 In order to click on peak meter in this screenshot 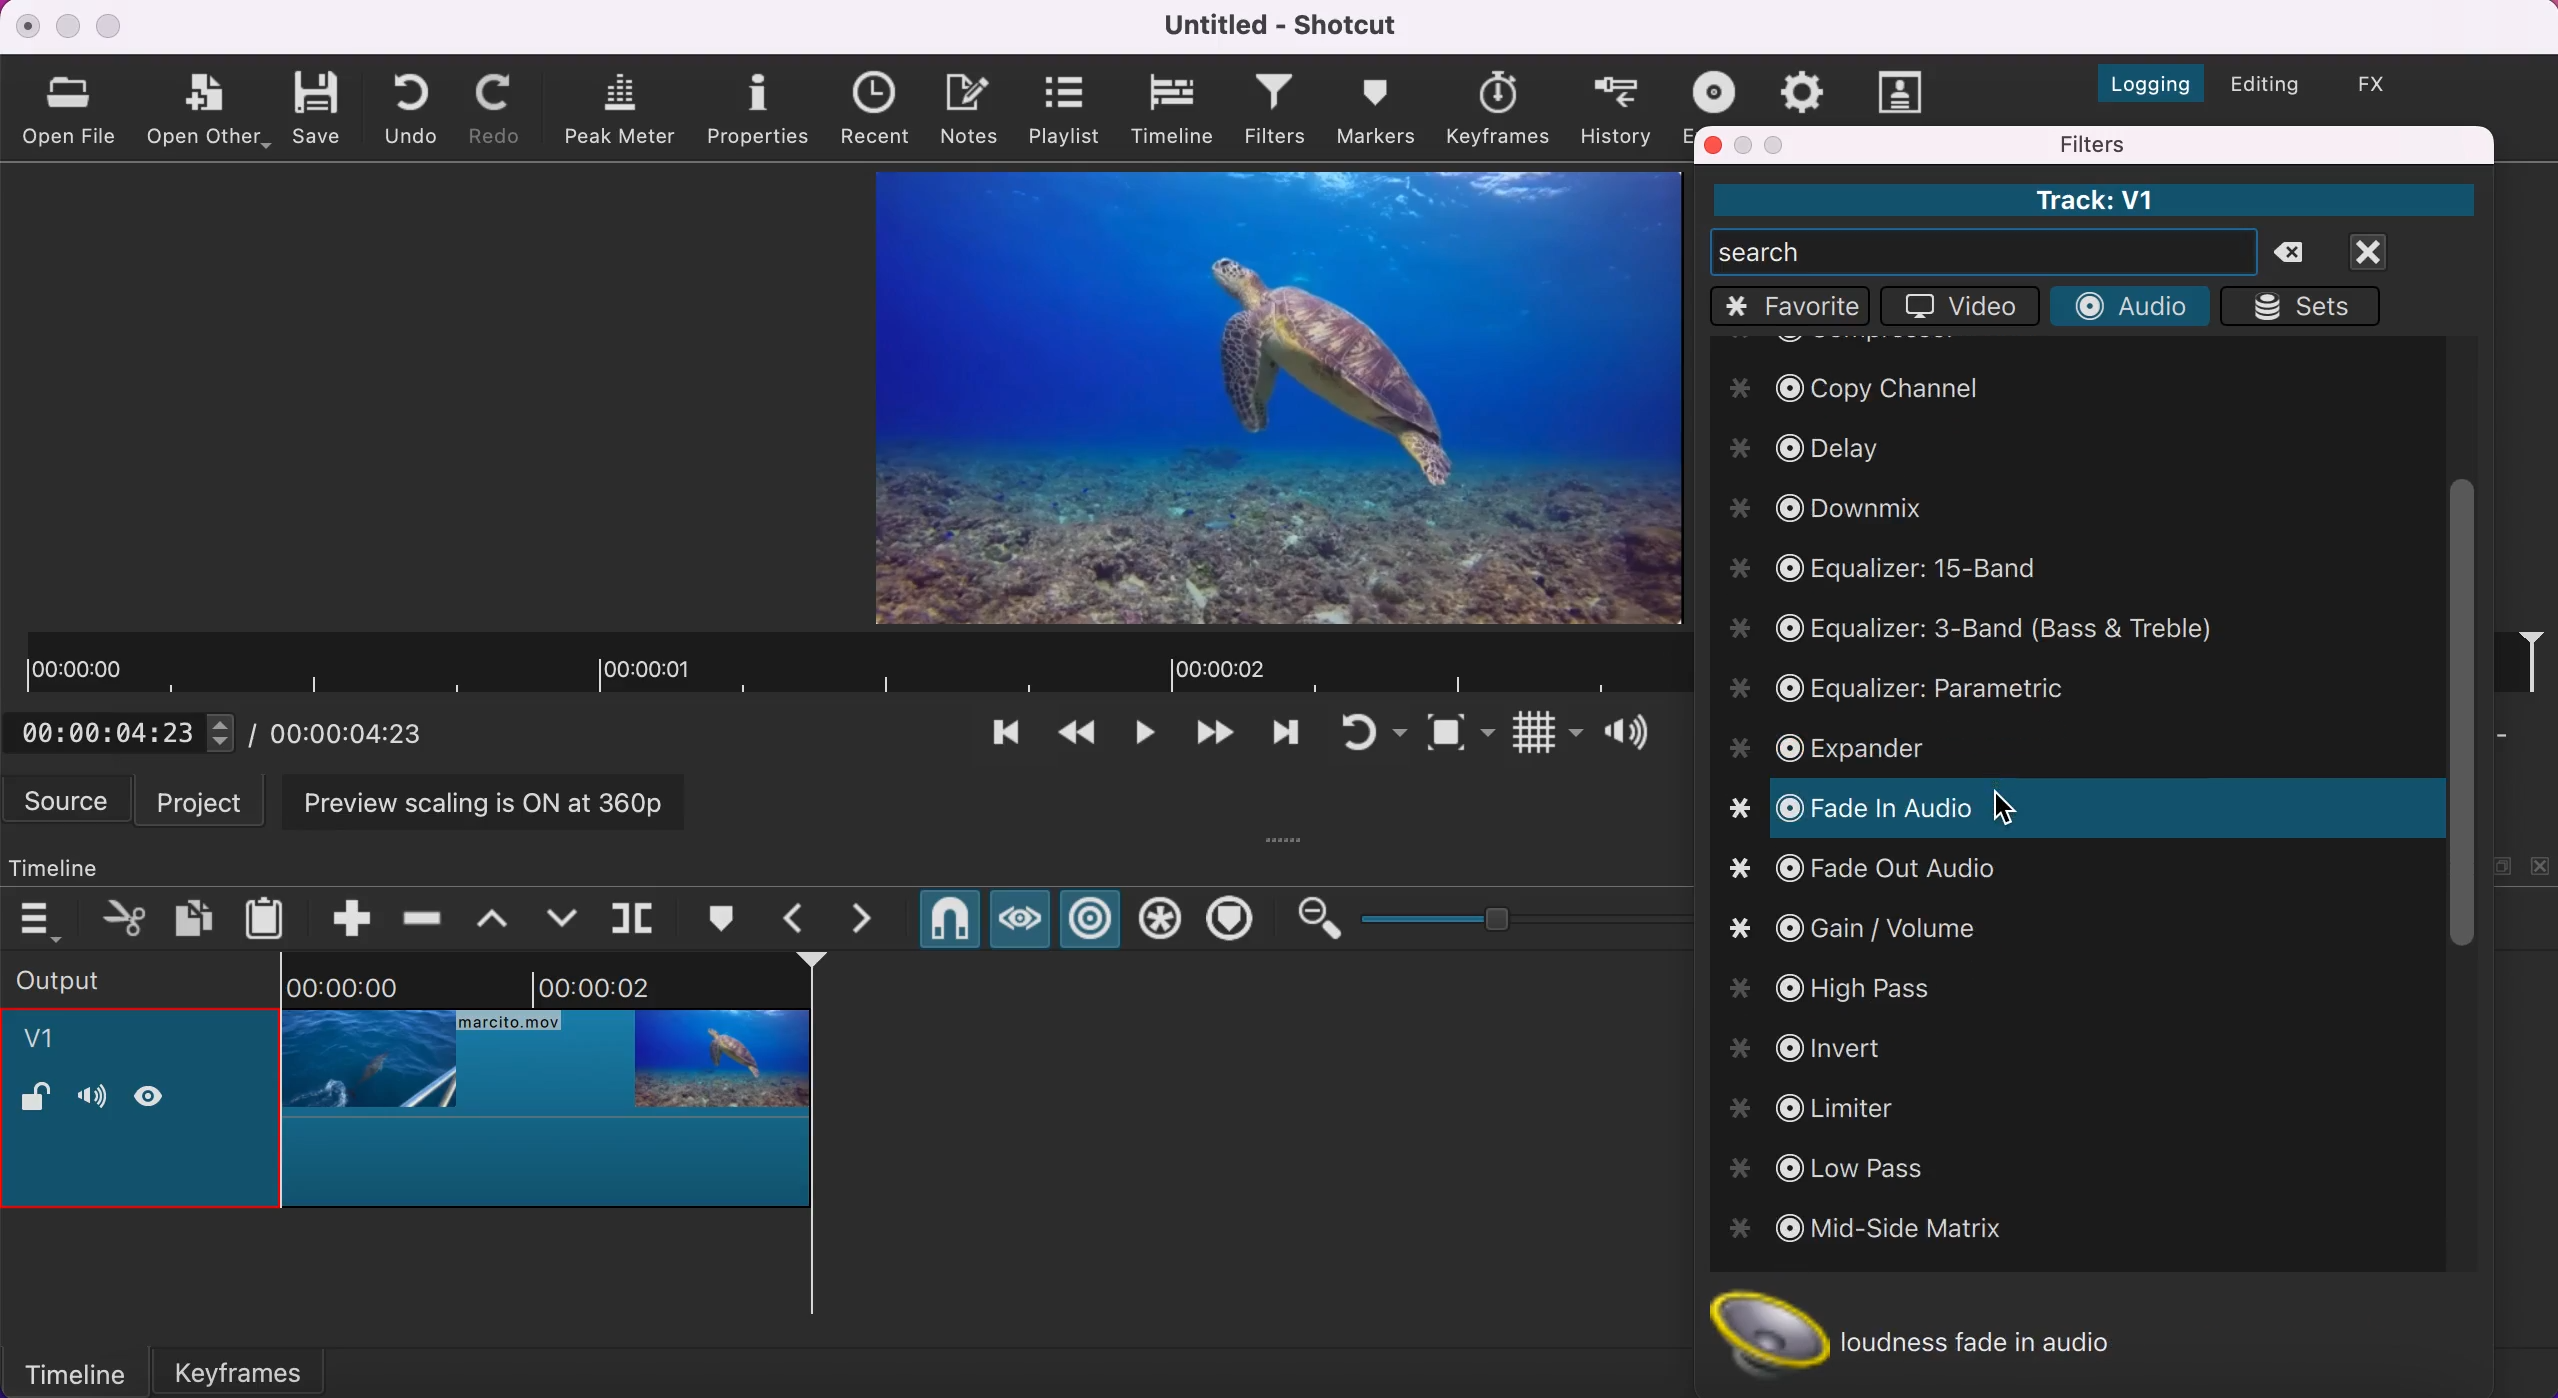, I will do `click(624, 110)`.